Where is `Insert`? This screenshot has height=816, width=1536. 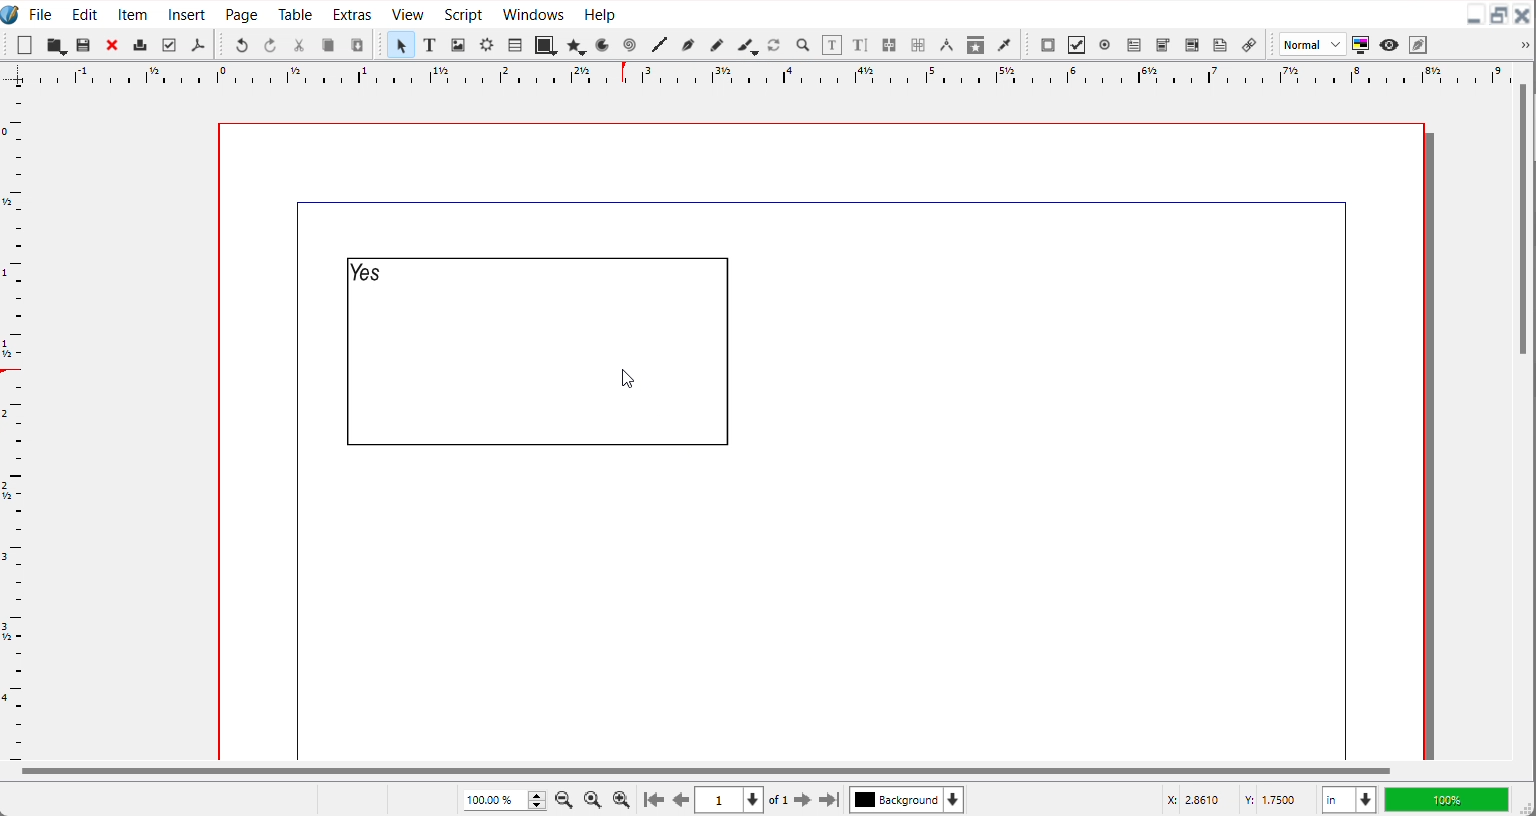 Insert is located at coordinates (188, 13).